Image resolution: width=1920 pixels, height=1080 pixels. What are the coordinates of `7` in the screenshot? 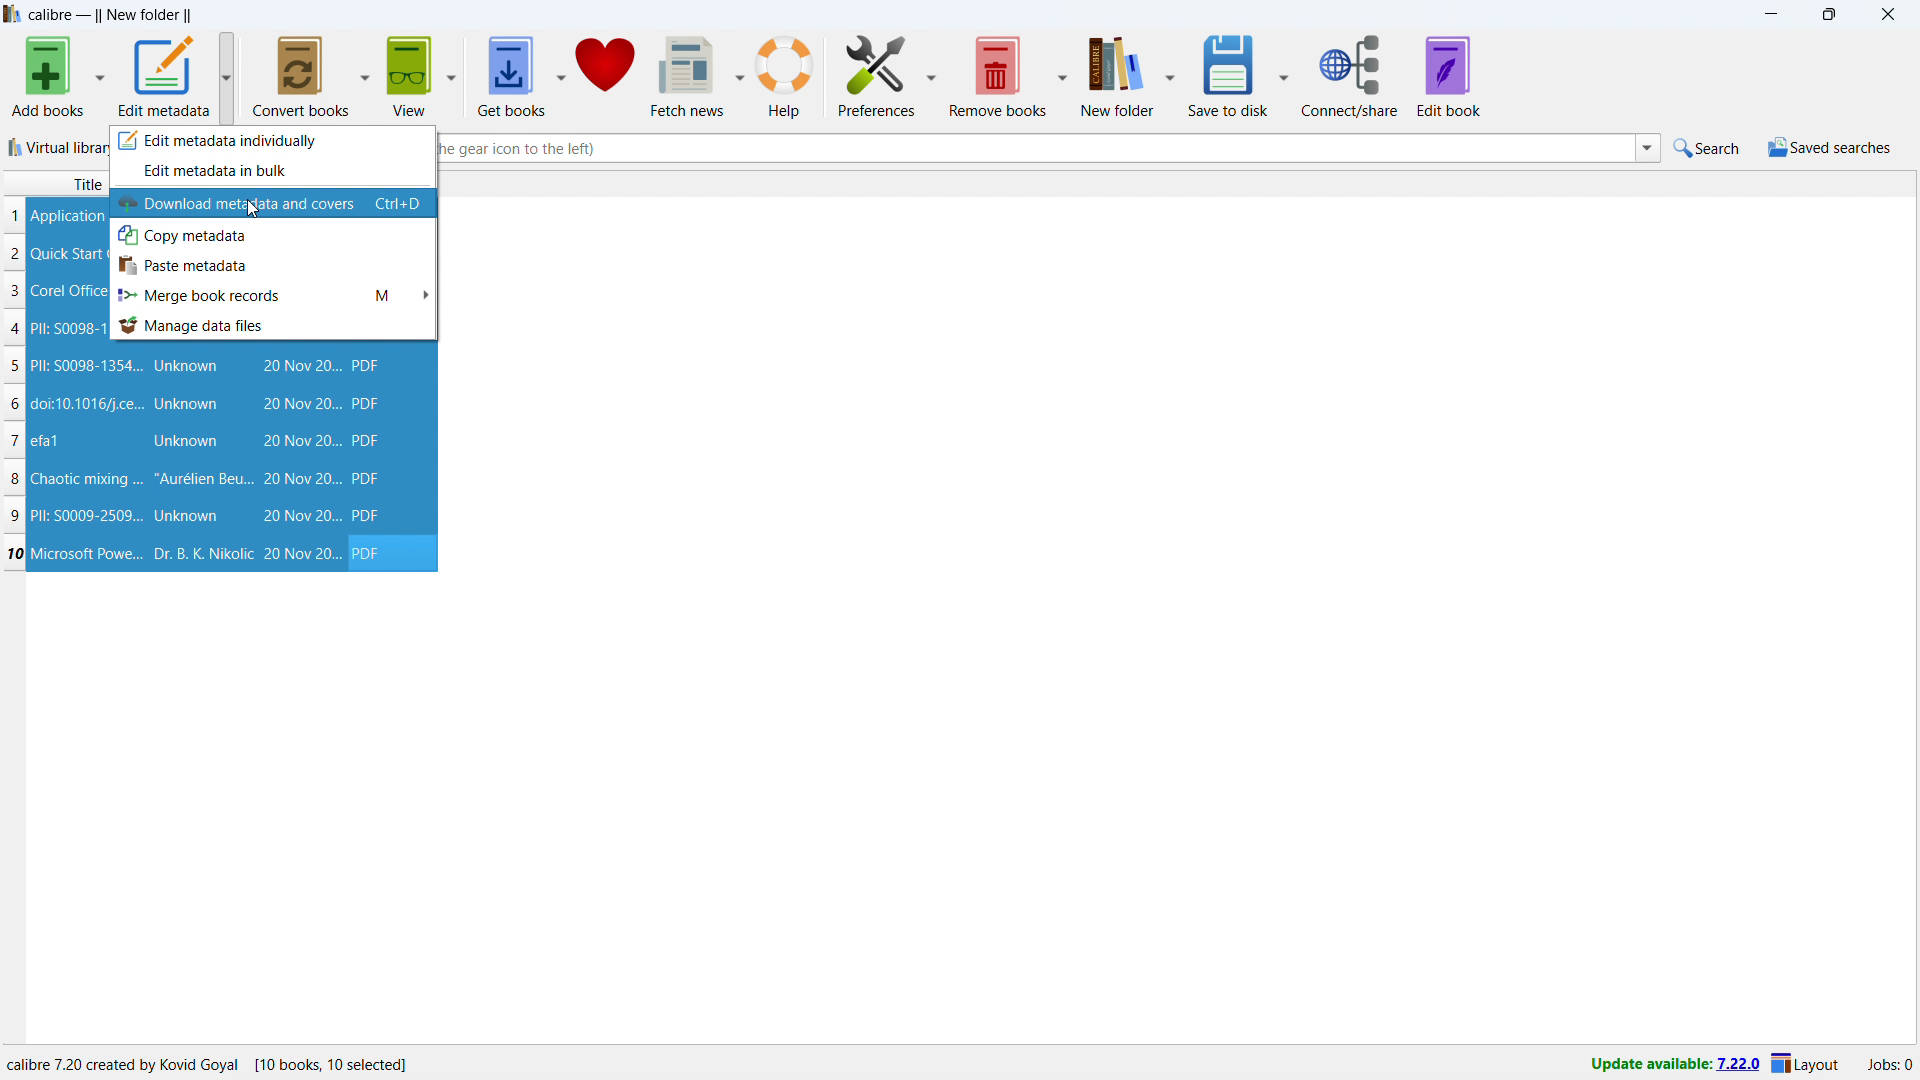 It's located at (14, 440).